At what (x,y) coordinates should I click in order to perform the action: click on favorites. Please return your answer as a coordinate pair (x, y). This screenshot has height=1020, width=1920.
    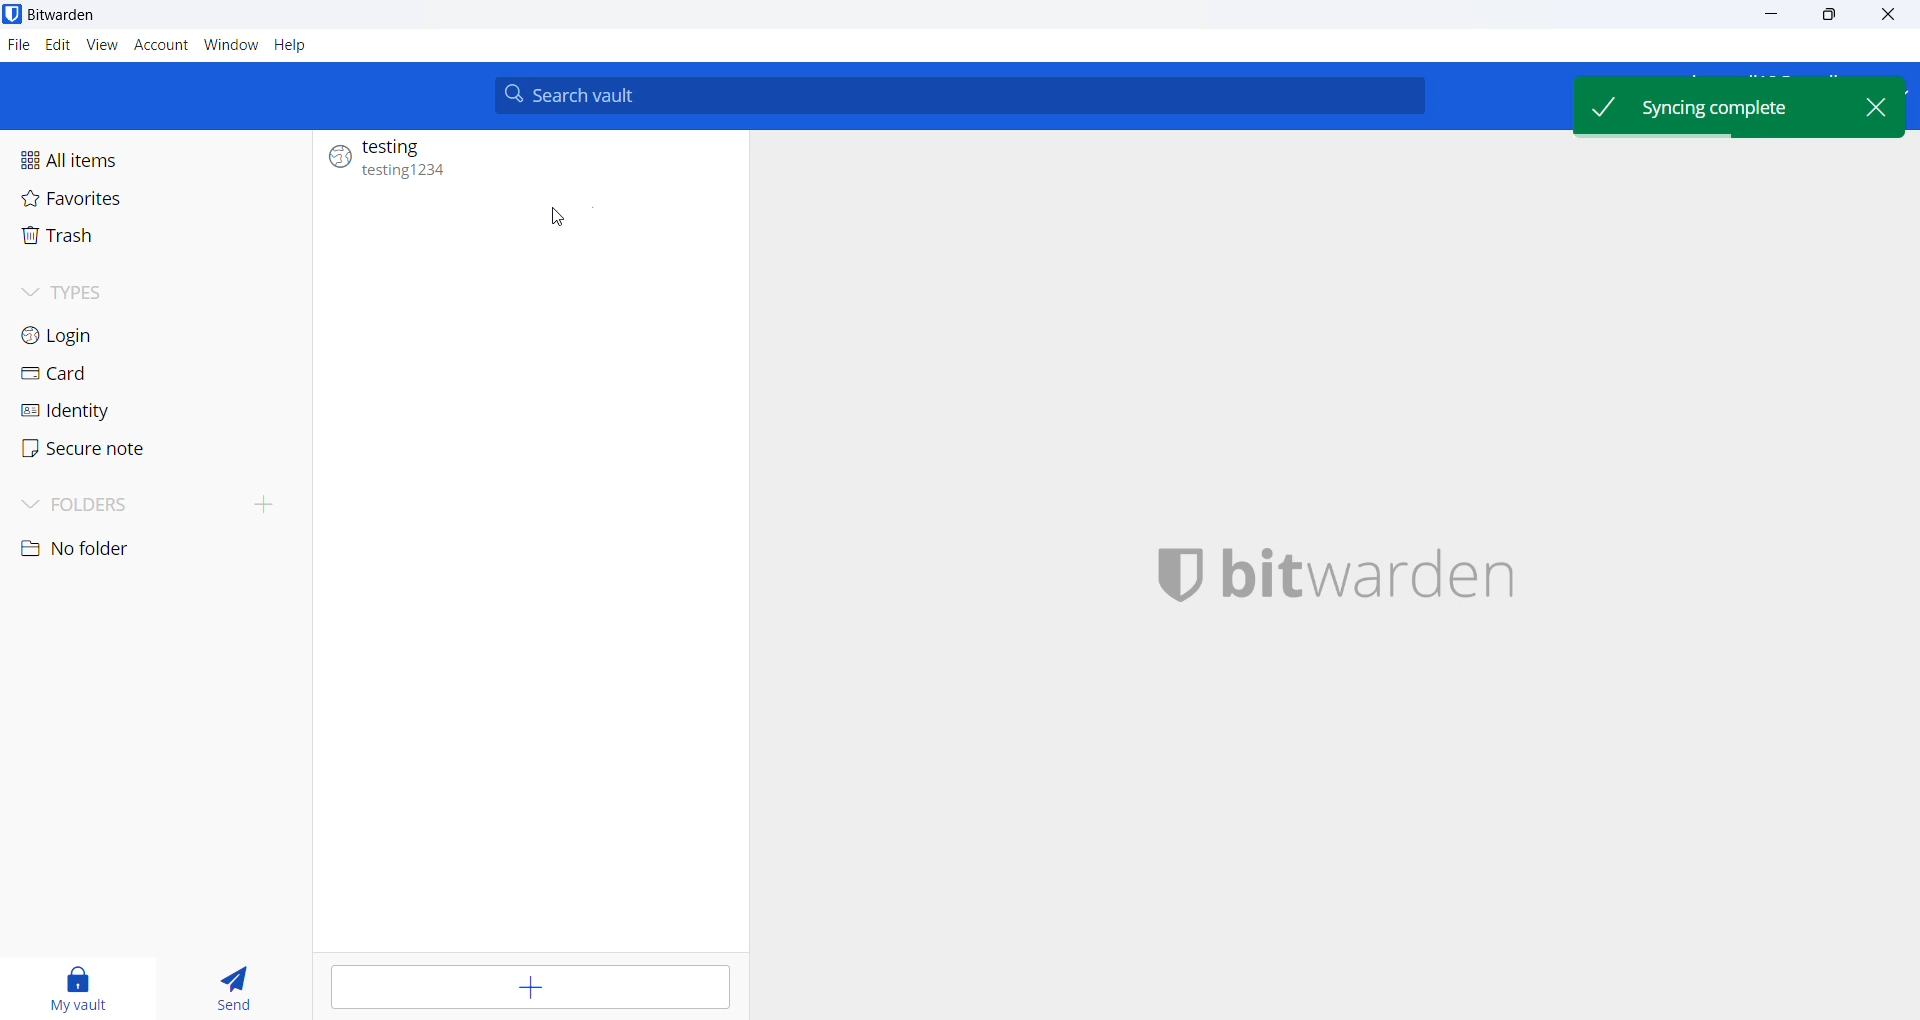
    Looking at the image, I should click on (98, 204).